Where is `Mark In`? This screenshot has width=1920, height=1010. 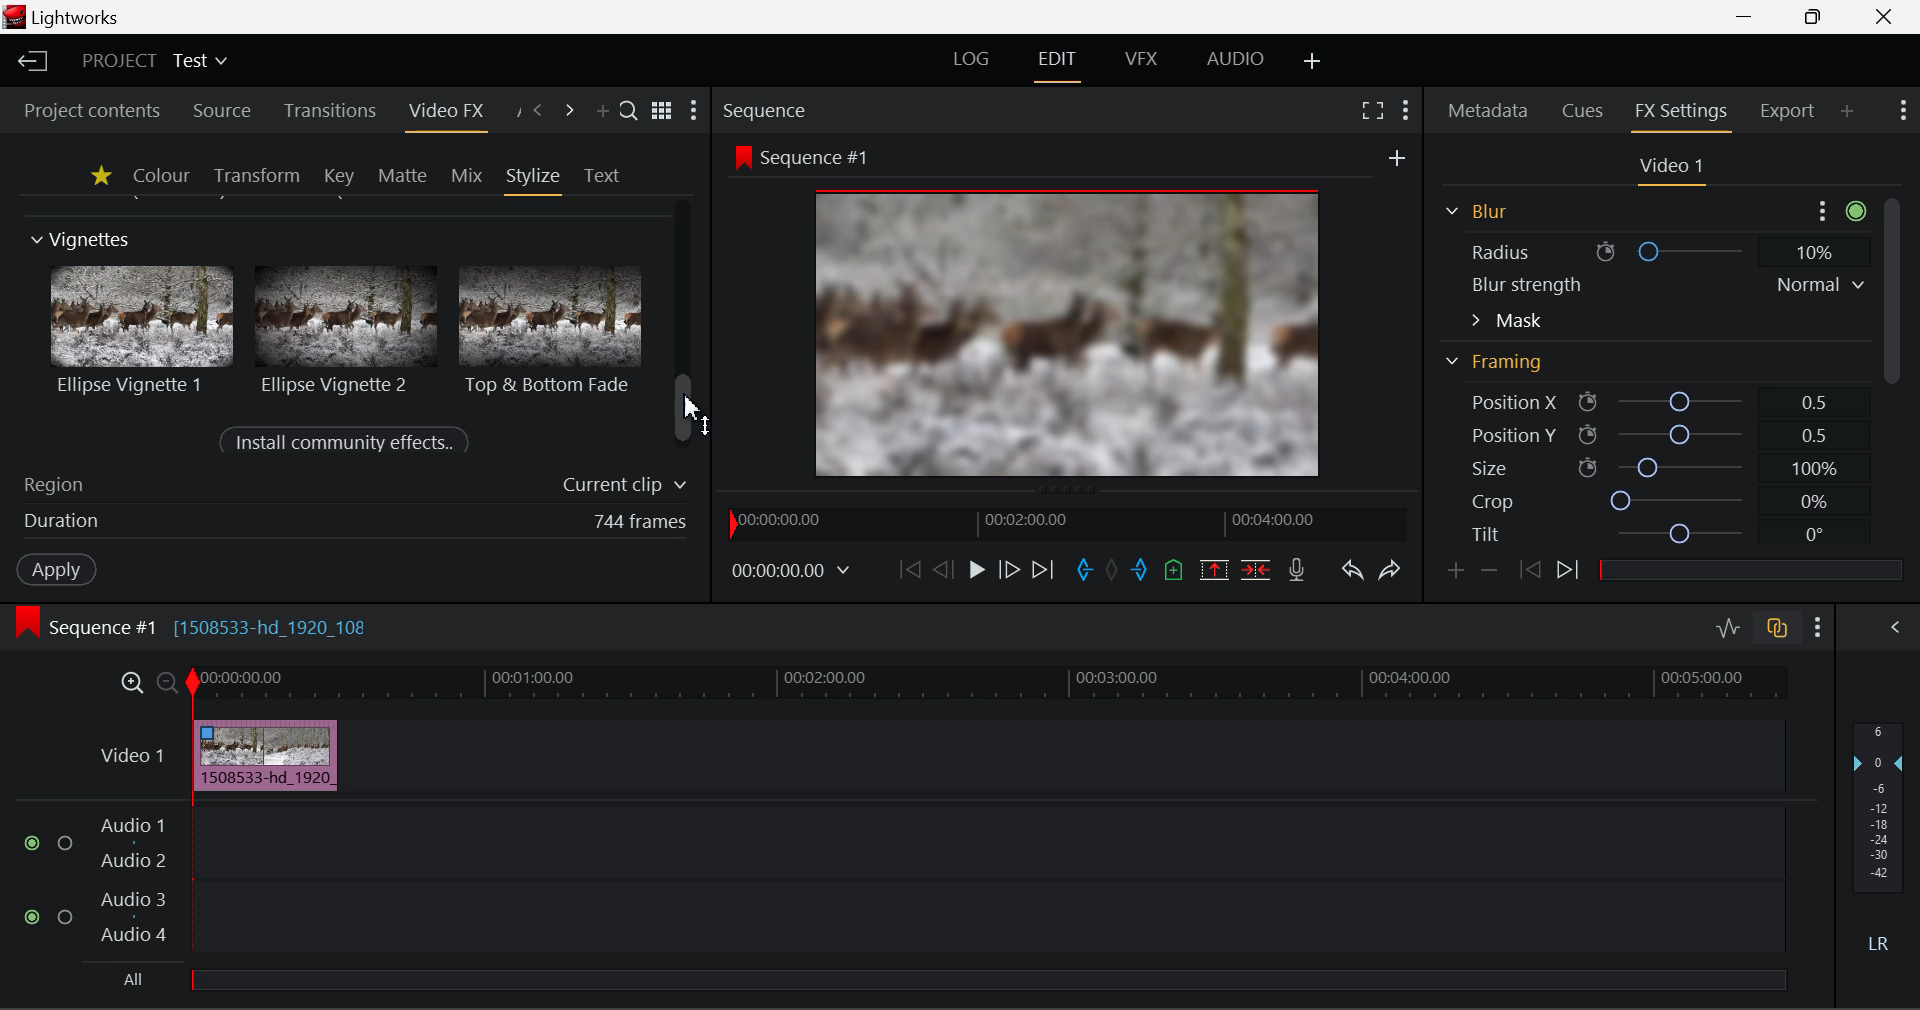
Mark In is located at coordinates (1082, 567).